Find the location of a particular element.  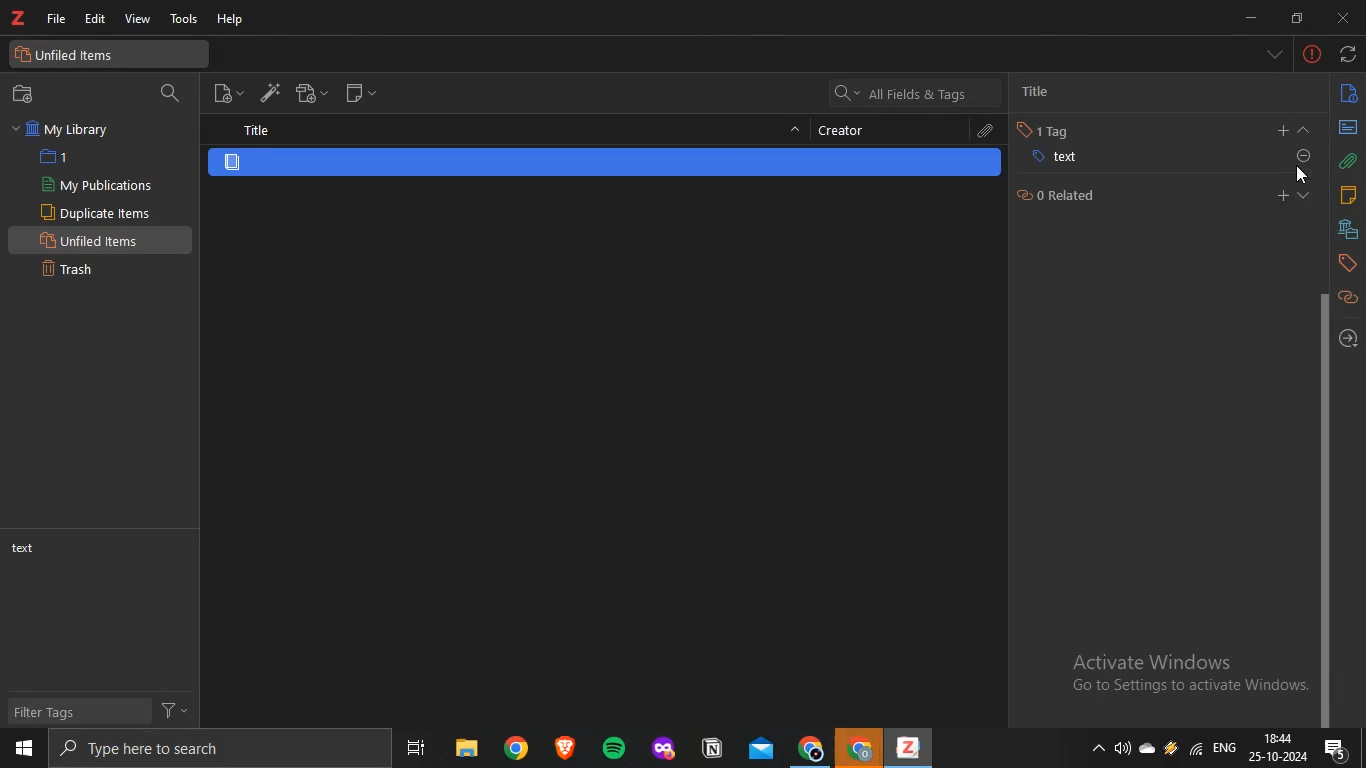

my library is located at coordinates (76, 128).